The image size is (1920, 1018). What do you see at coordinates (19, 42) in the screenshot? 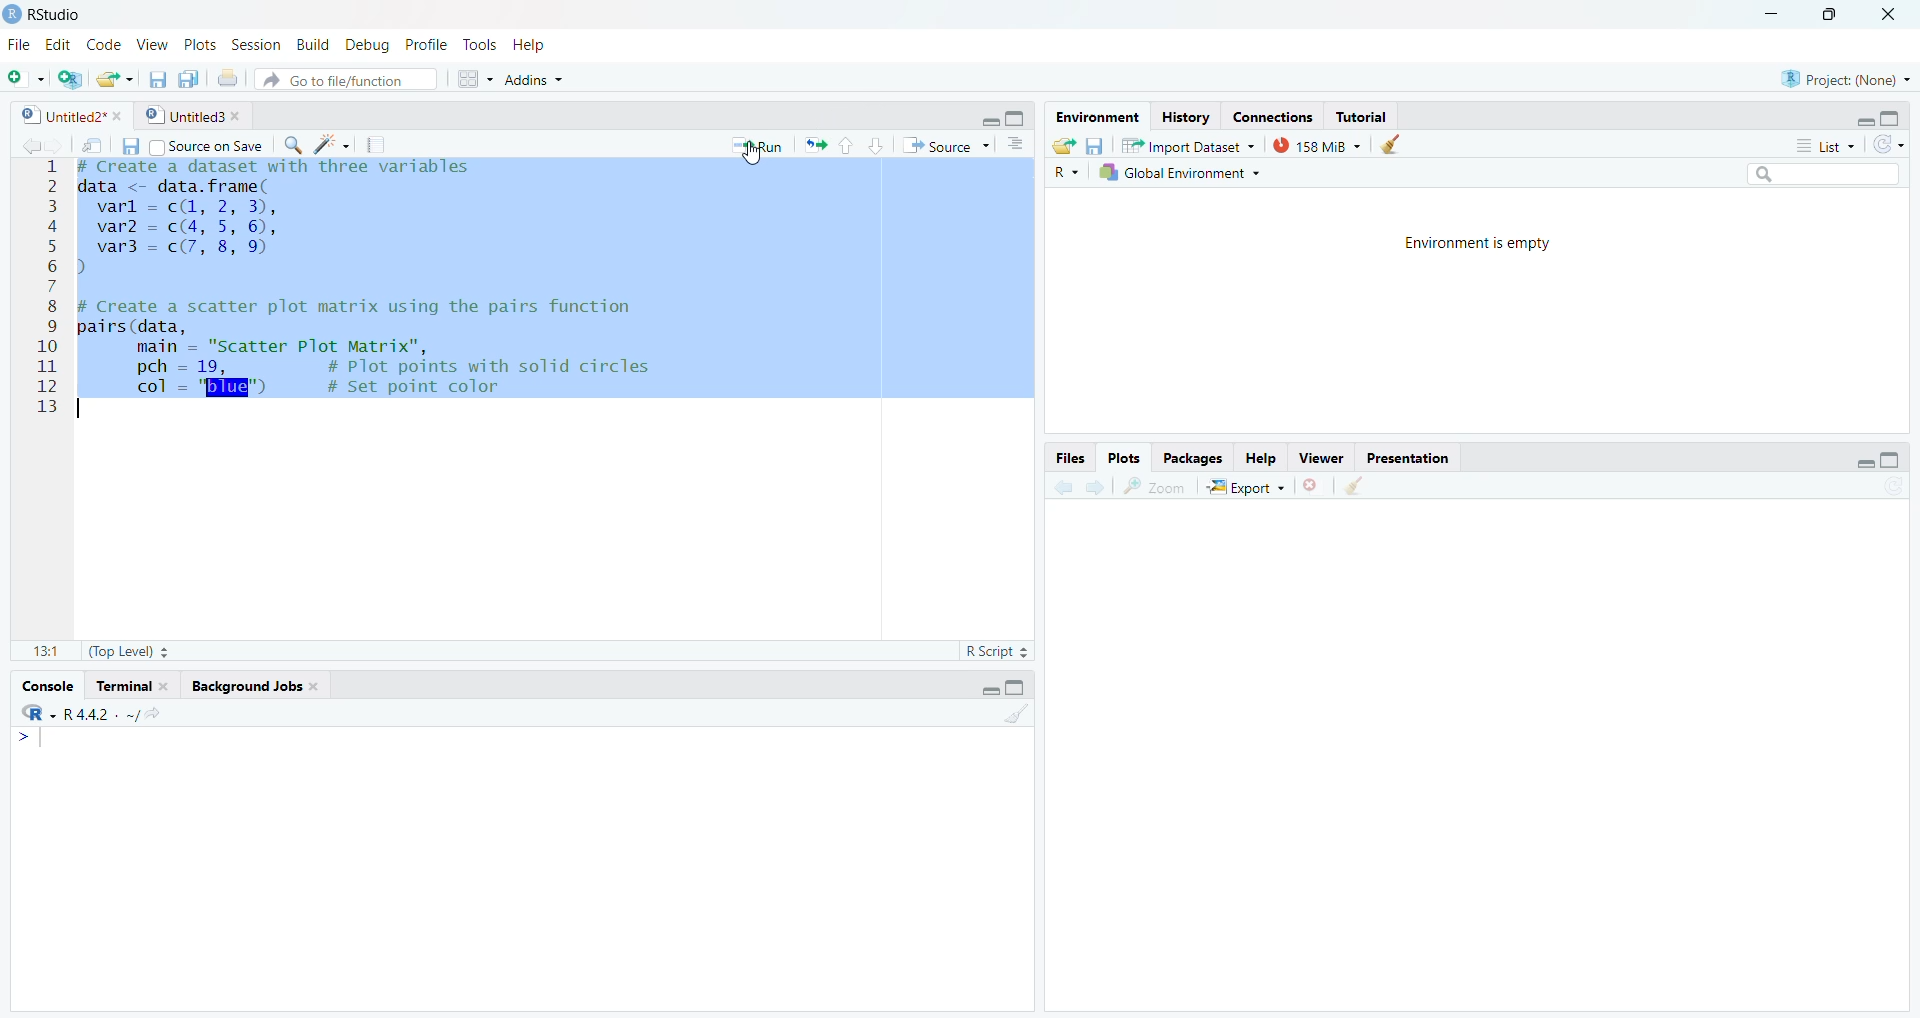
I see `File` at bounding box center [19, 42].